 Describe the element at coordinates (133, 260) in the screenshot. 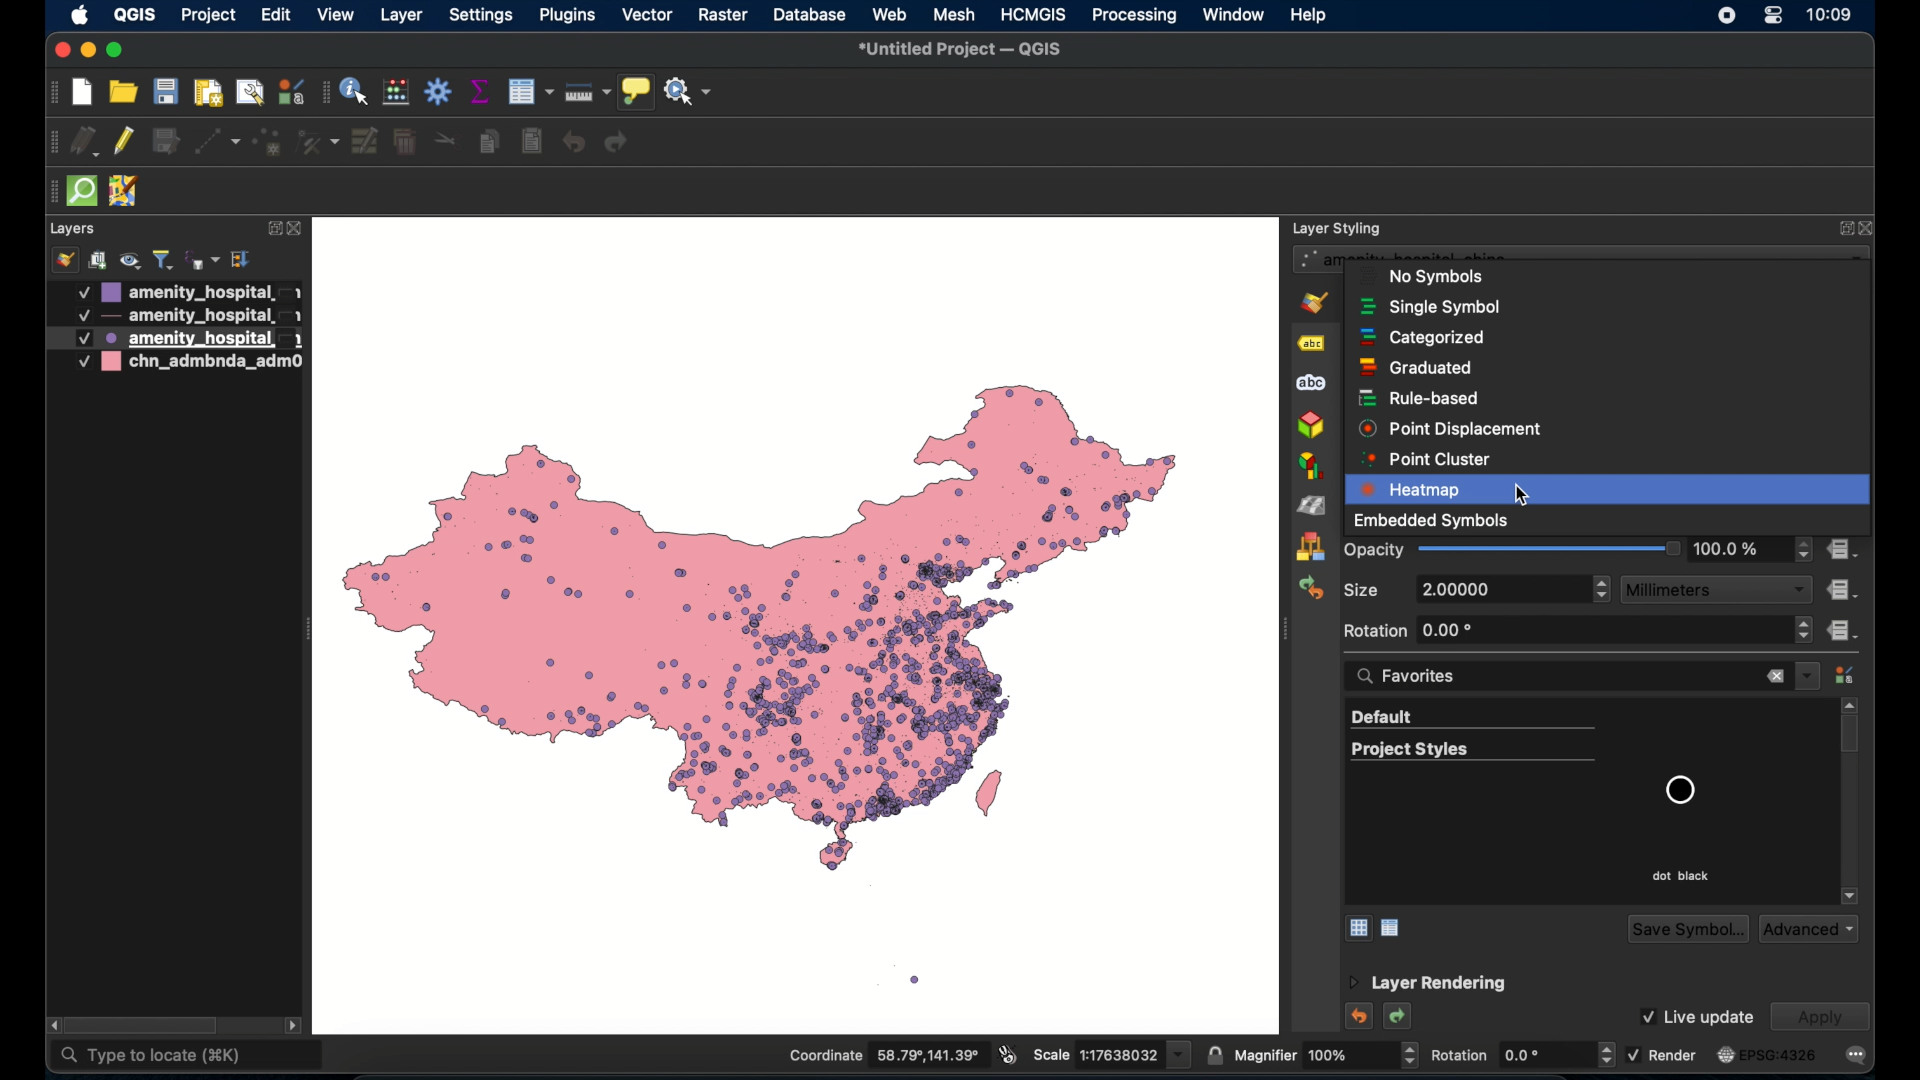

I see `manage map theme` at that location.